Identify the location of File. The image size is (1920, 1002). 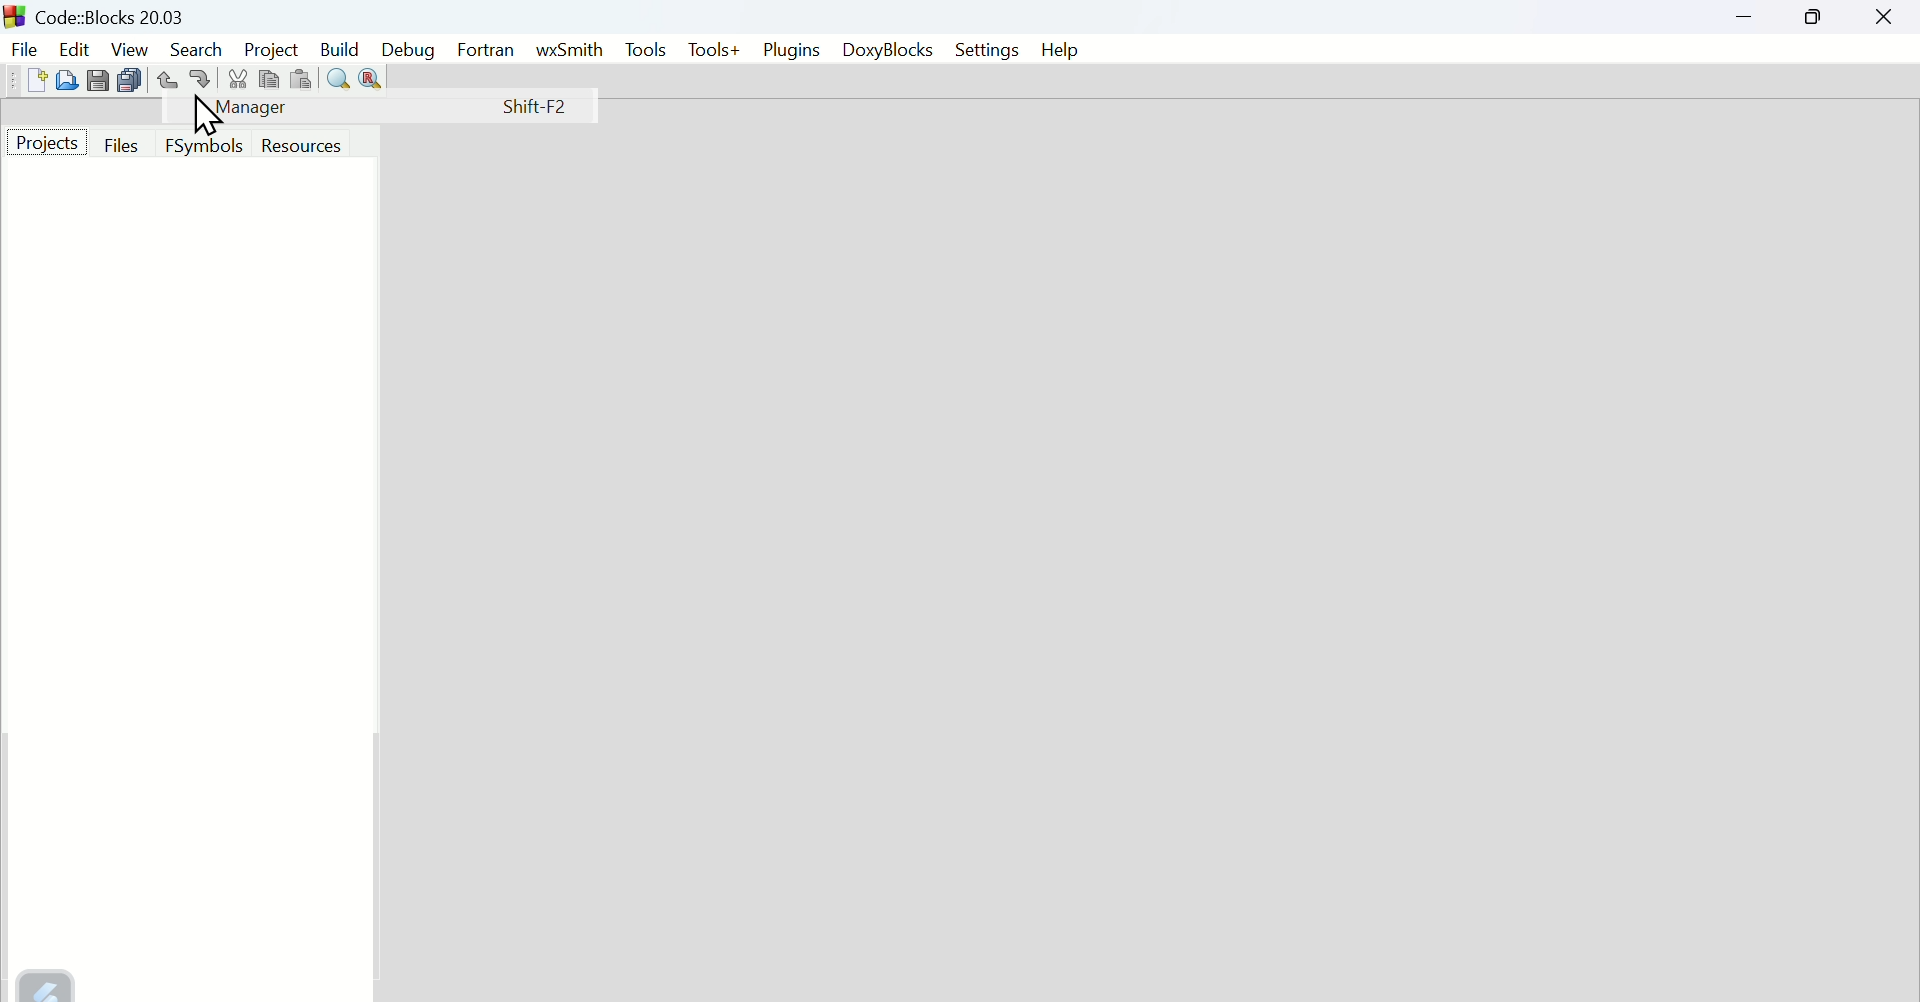
(23, 49).